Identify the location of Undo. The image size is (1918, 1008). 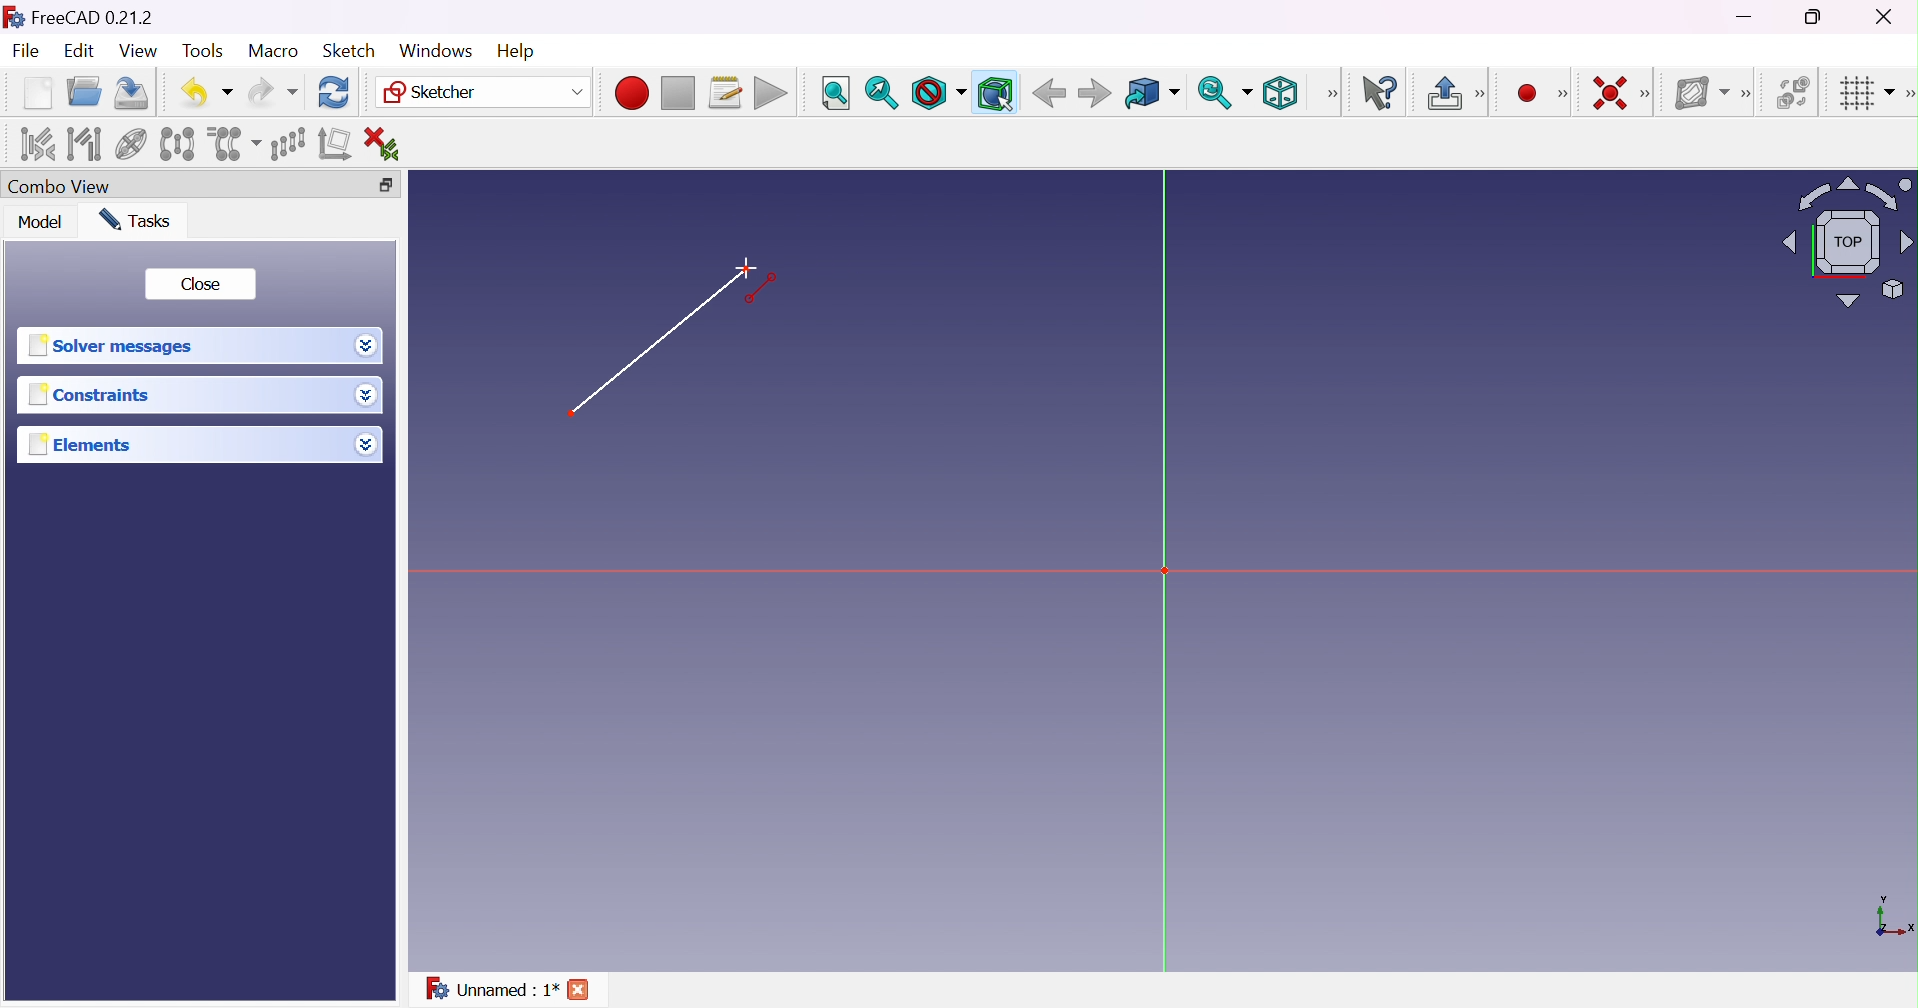
(206, 91).